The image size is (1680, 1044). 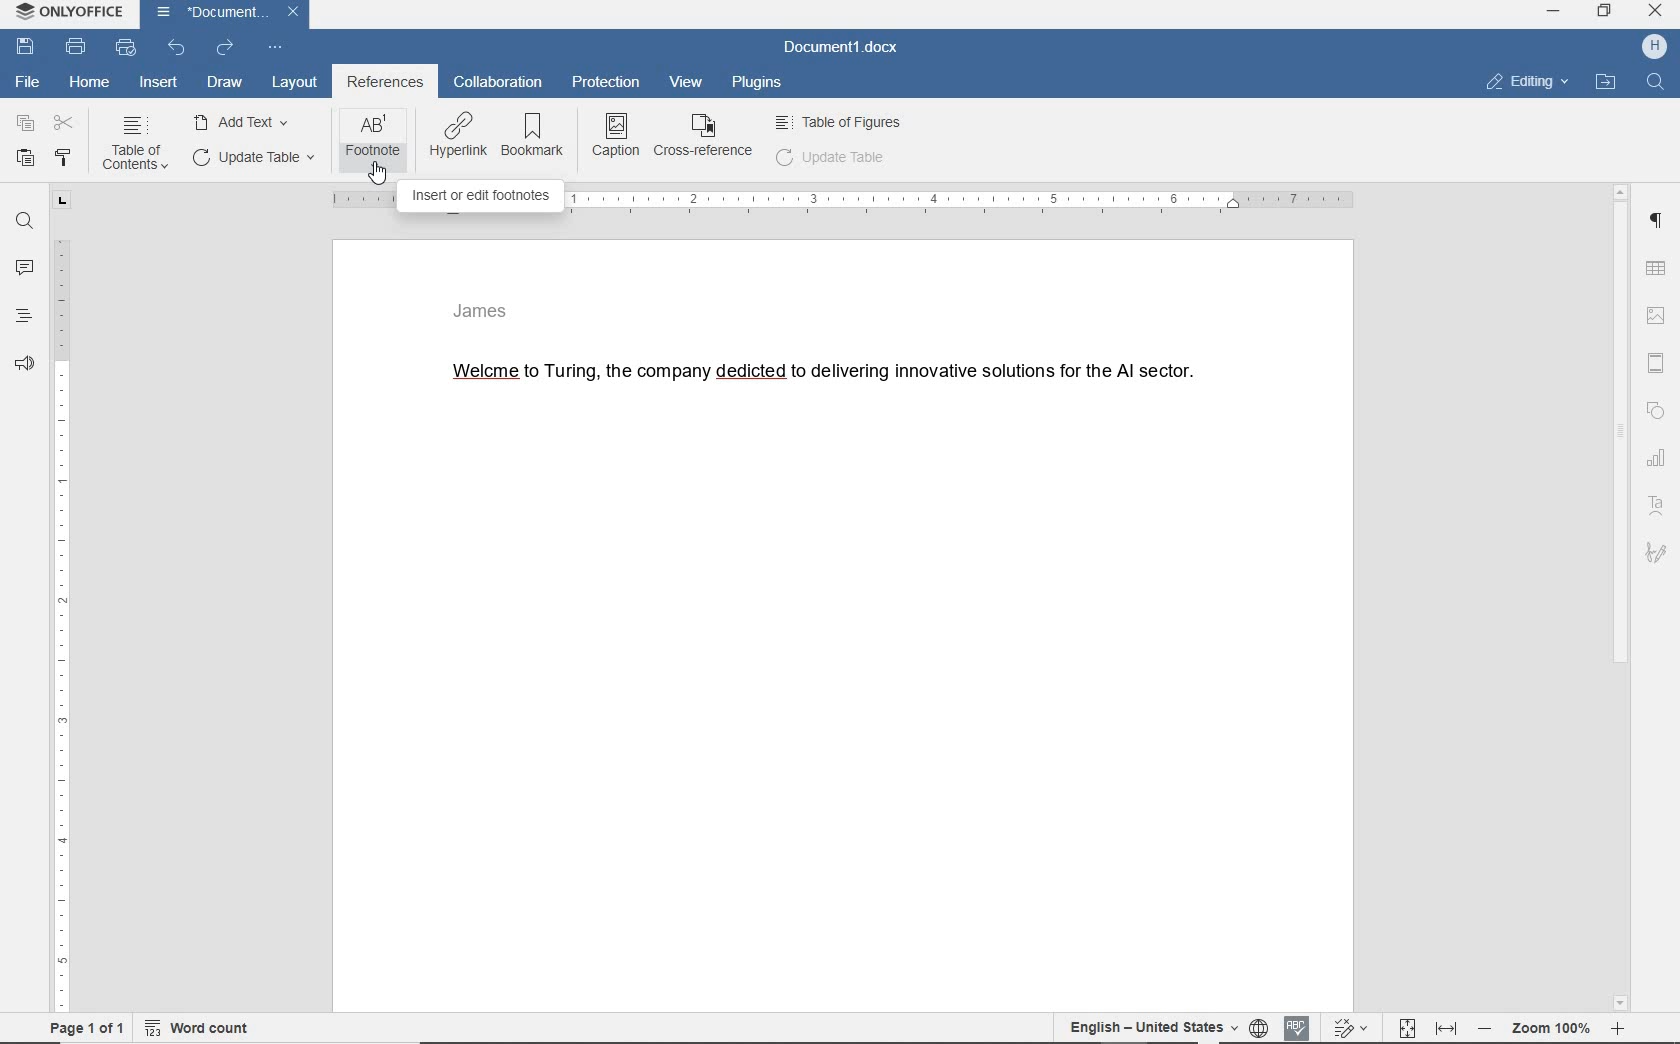 I want to click on scrollbar, so click(x=1626, y=598).